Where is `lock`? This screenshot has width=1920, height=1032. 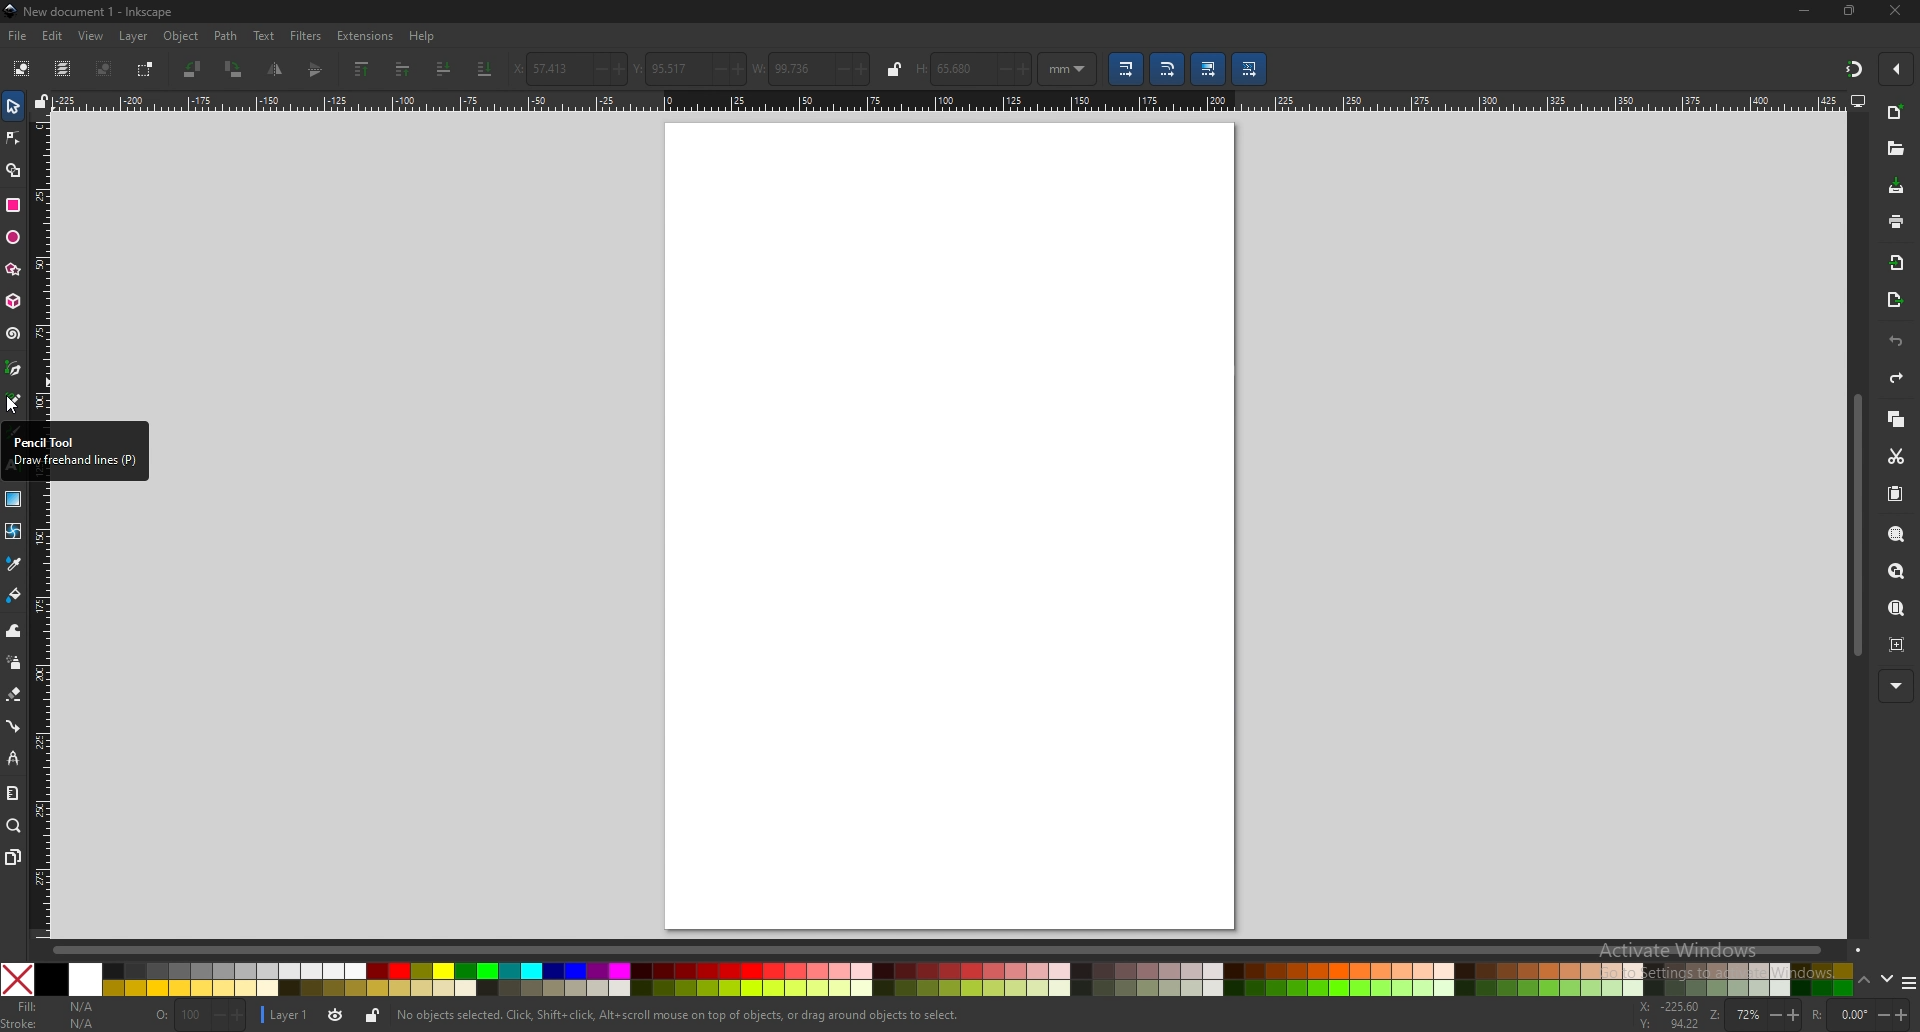
lock is located at coordinates (895, 69).